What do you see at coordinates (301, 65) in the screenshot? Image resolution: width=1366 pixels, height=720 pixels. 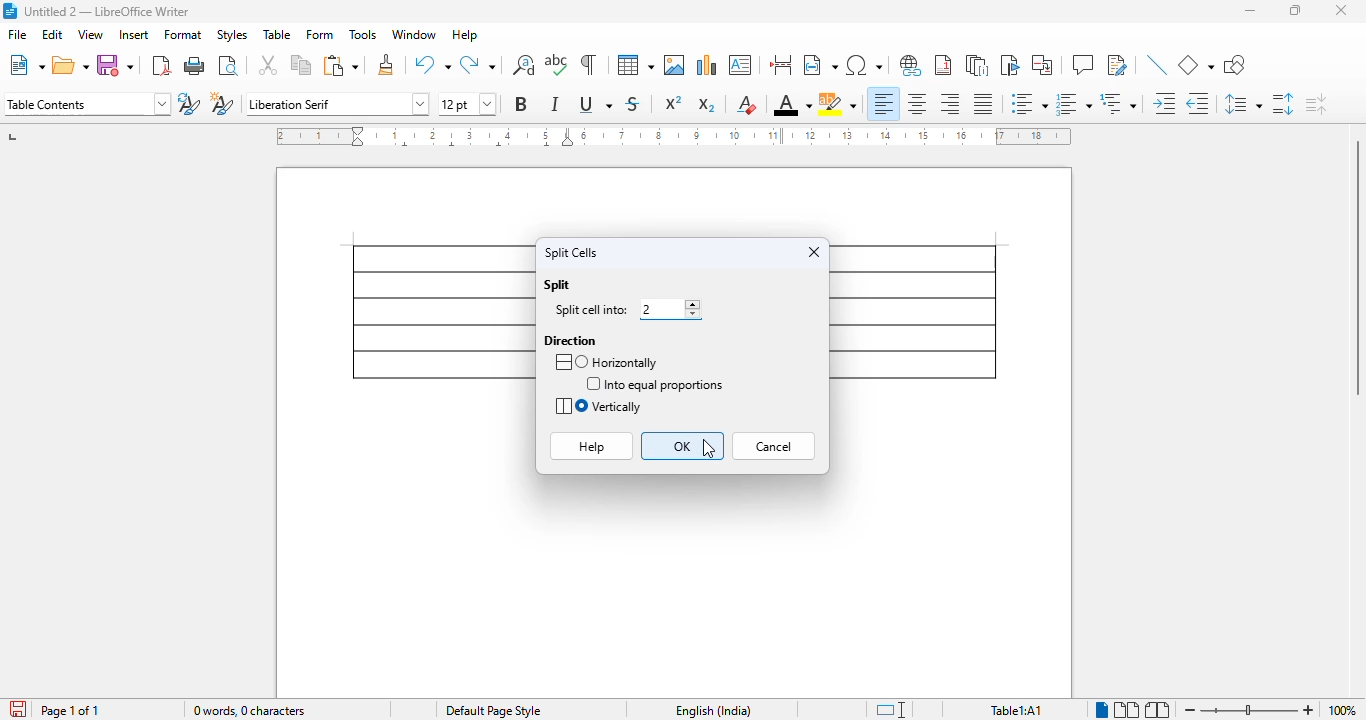 I see `copy` at bounding box center [301, 65].